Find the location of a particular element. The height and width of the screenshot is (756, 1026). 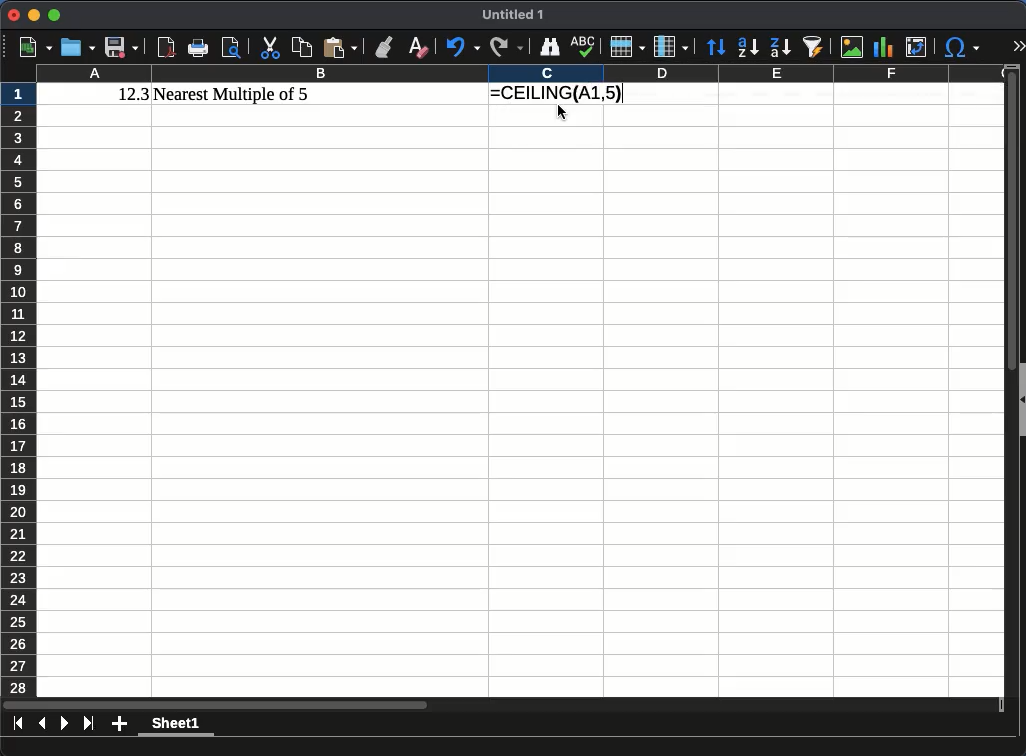

cut is located at coordinates (270, 47).